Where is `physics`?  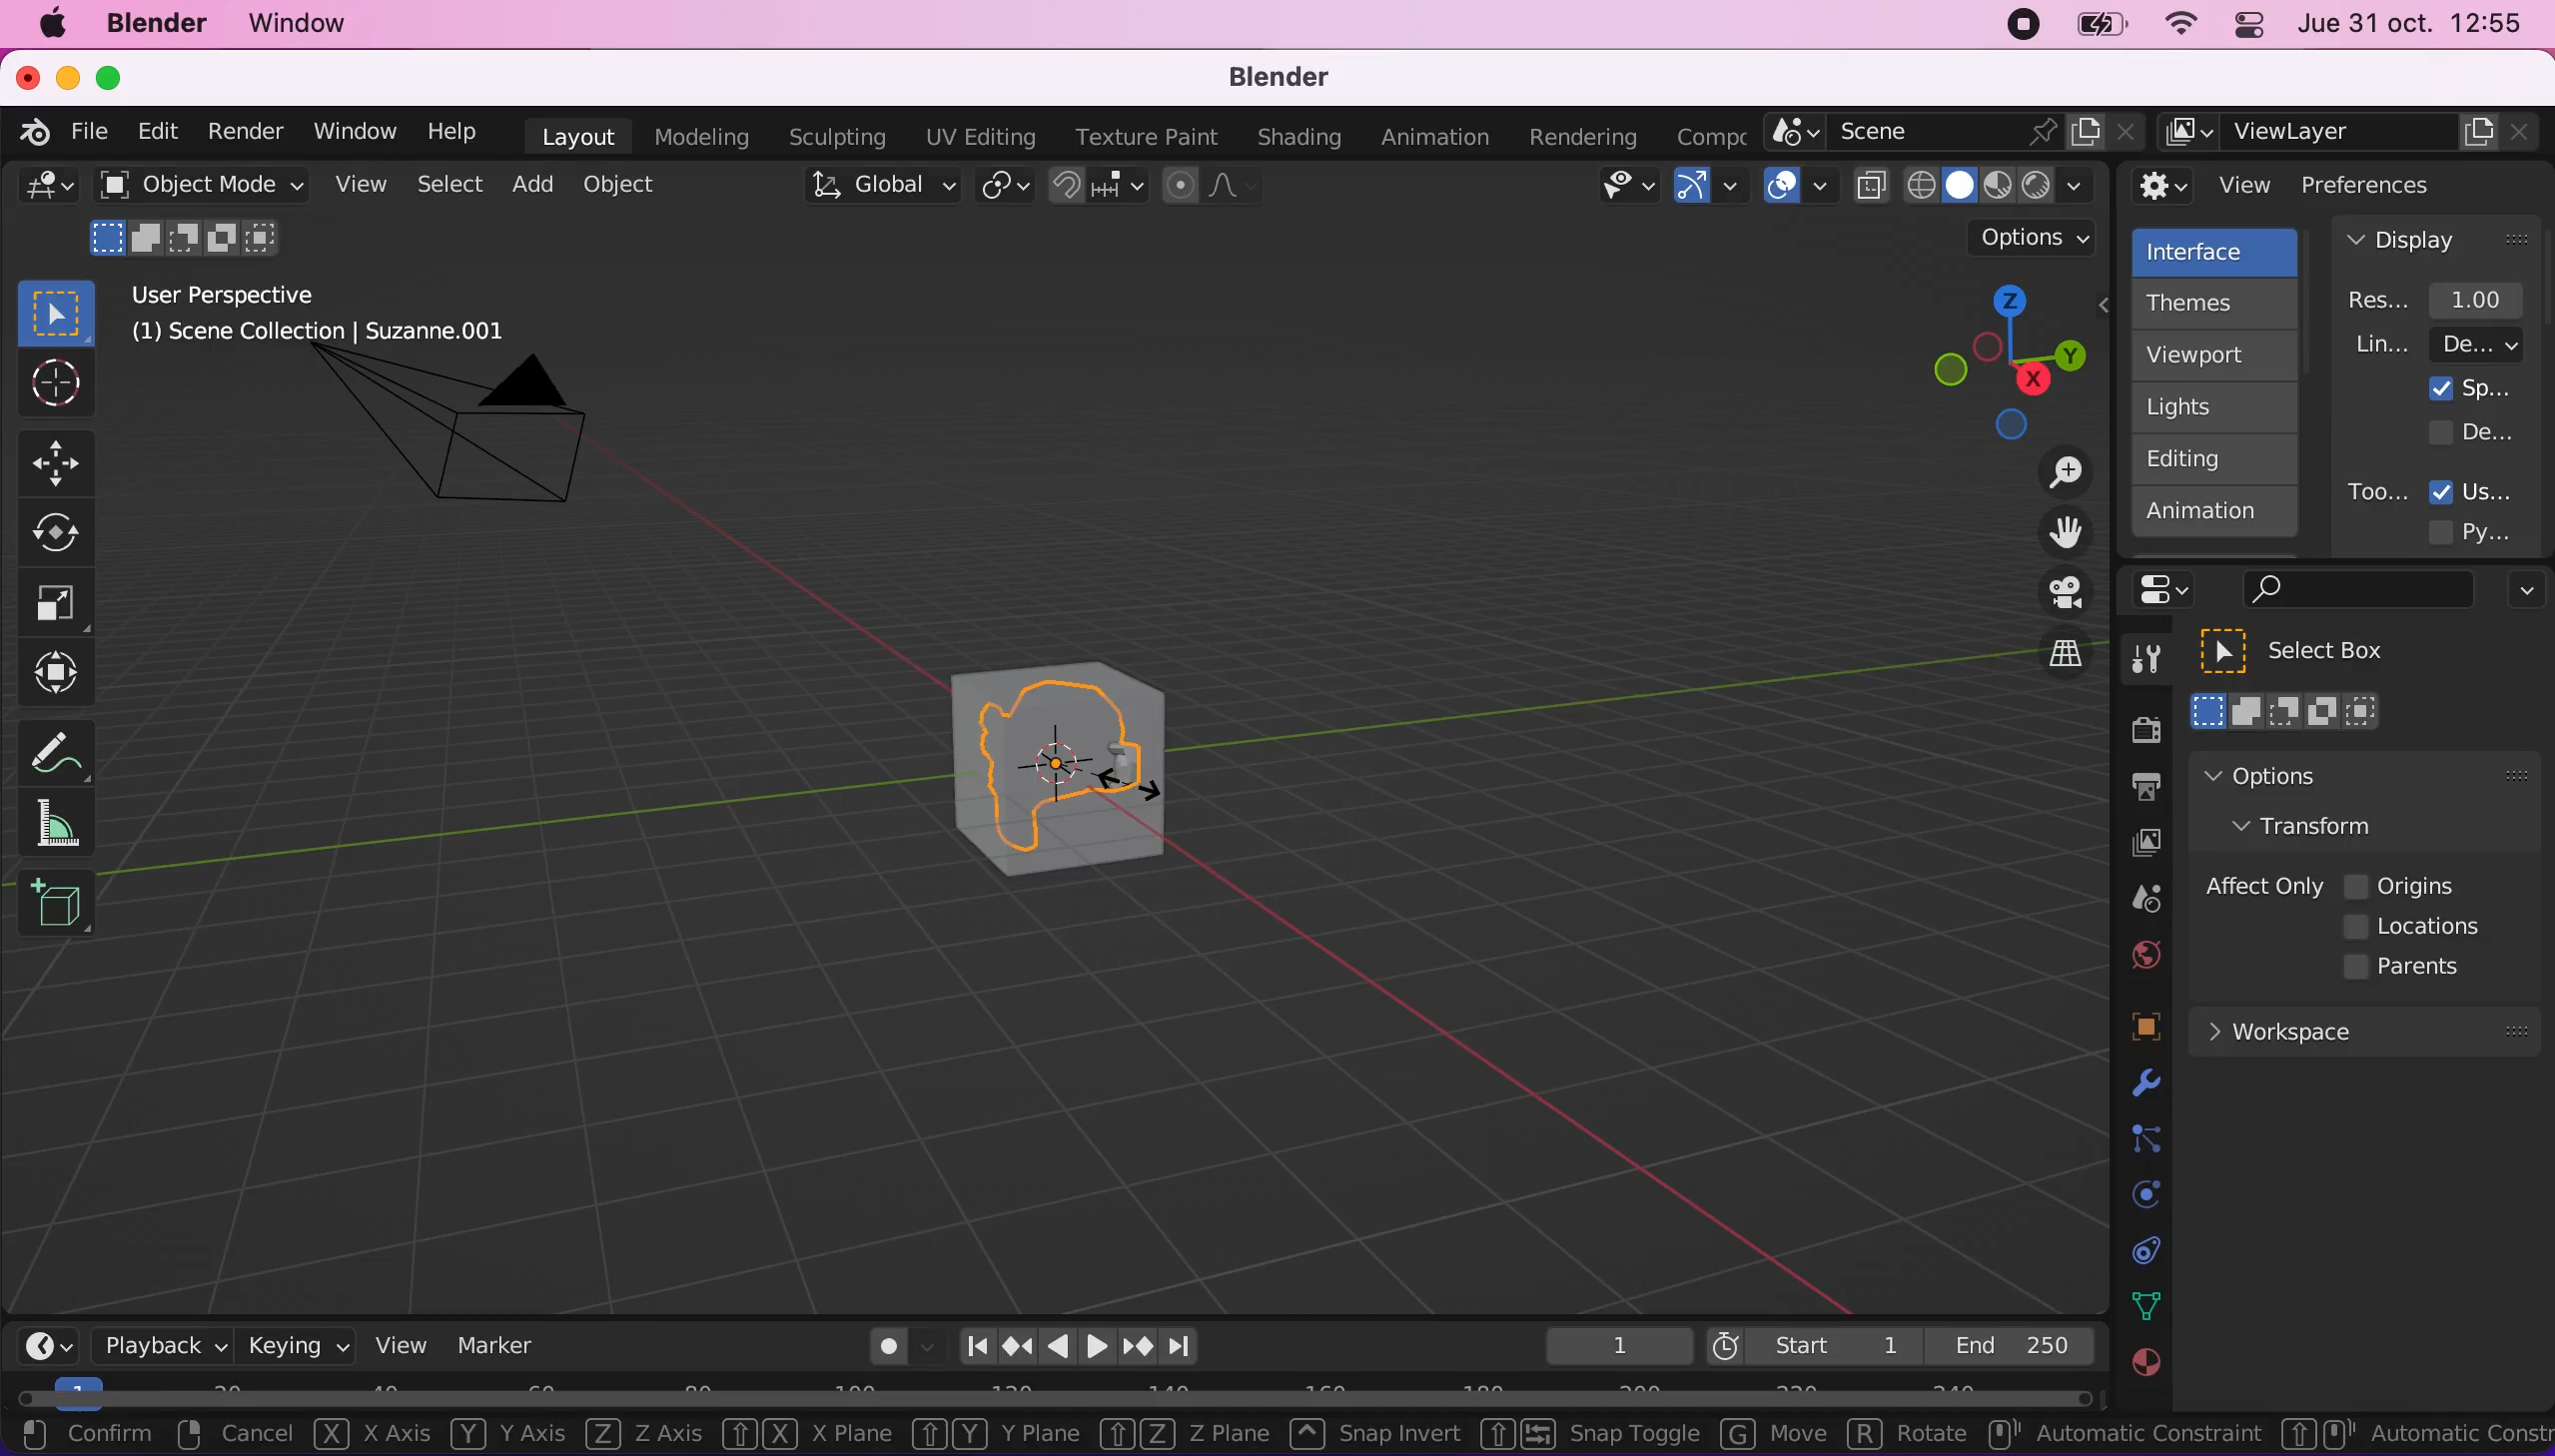
physics is located at coordinates (2141, 1085).